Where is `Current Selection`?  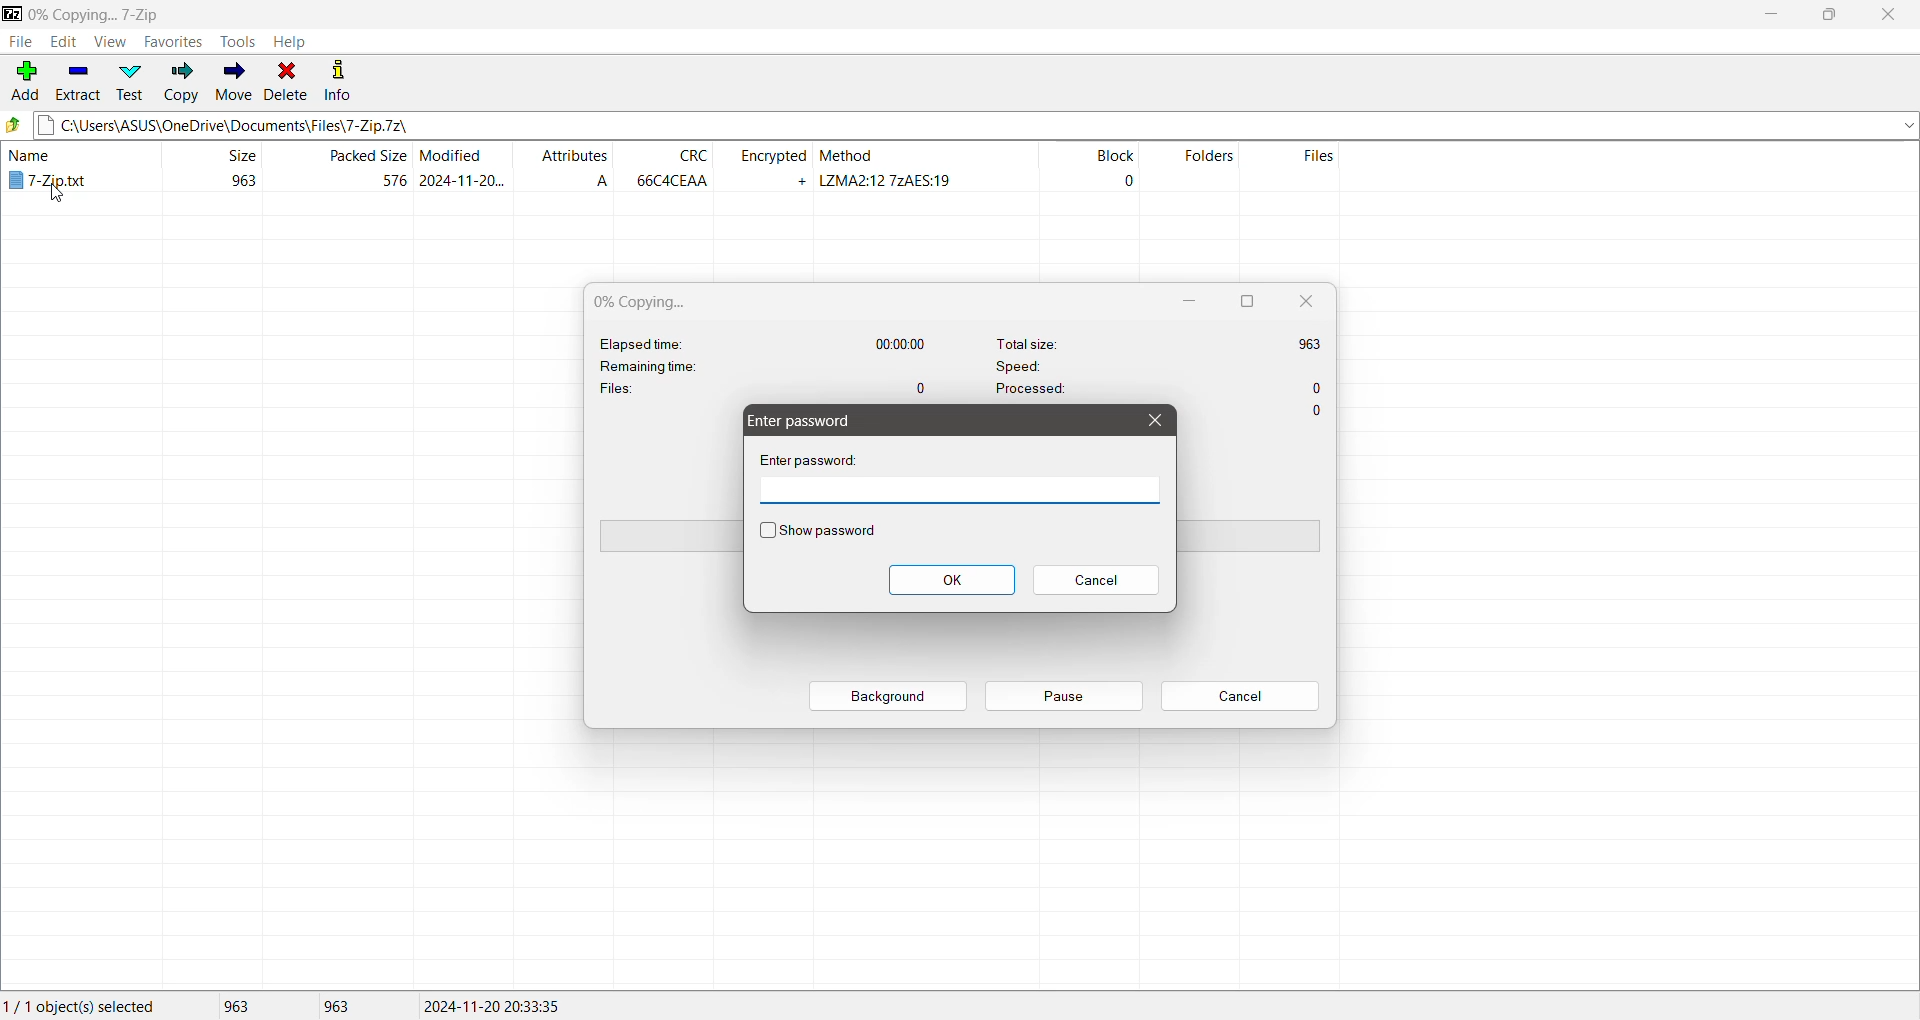 Current Selection is located at coordinates (90, 1007).